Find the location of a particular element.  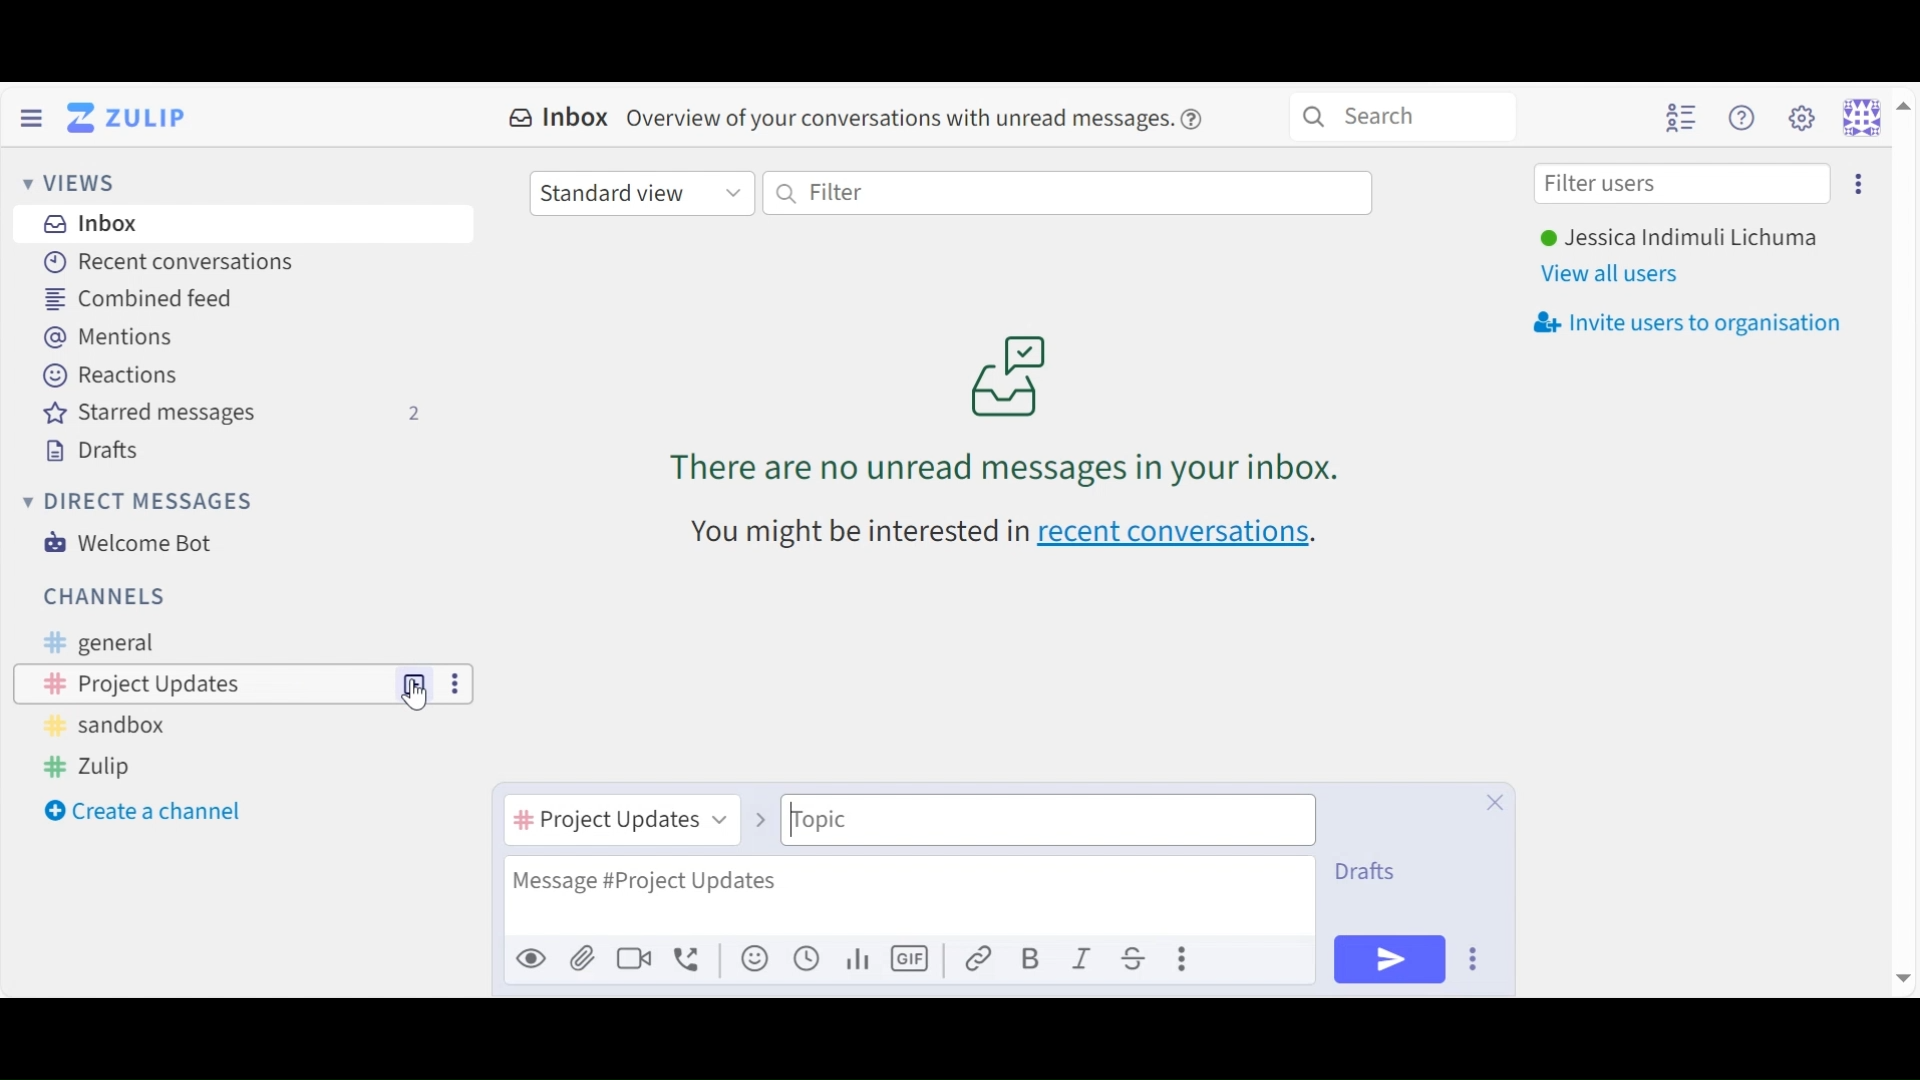

Add global time is located at coordinates (807, 958).